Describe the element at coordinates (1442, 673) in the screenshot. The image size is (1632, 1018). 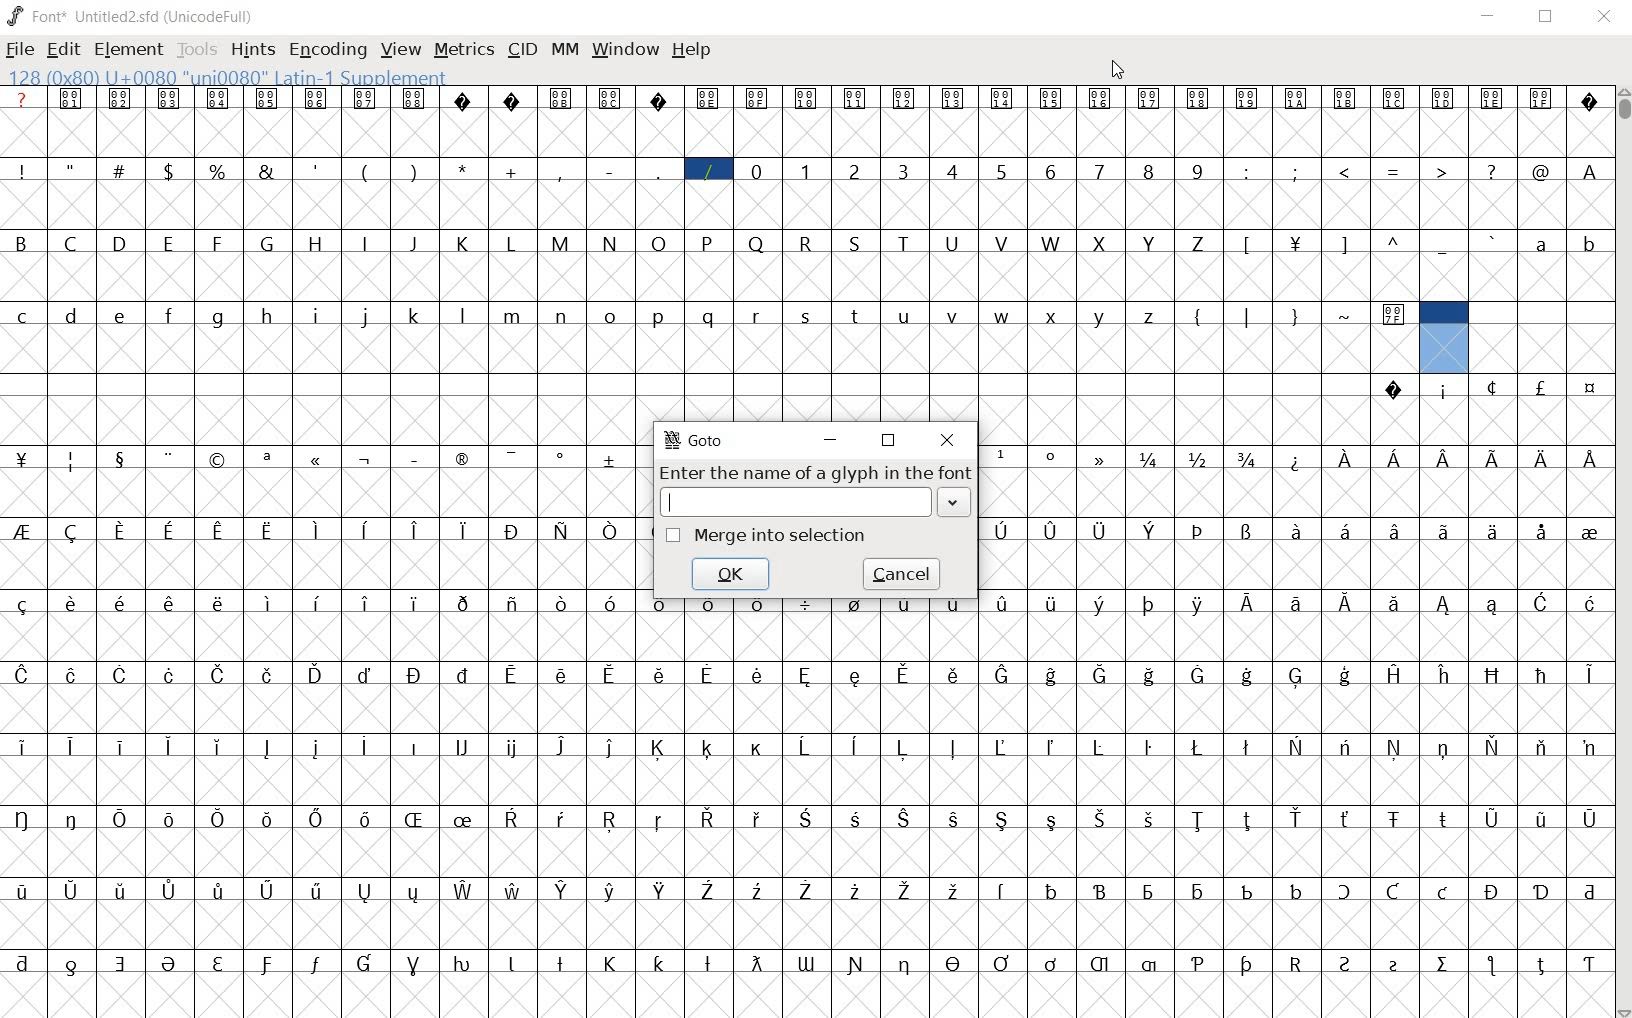
I see `Symbol` at that location.